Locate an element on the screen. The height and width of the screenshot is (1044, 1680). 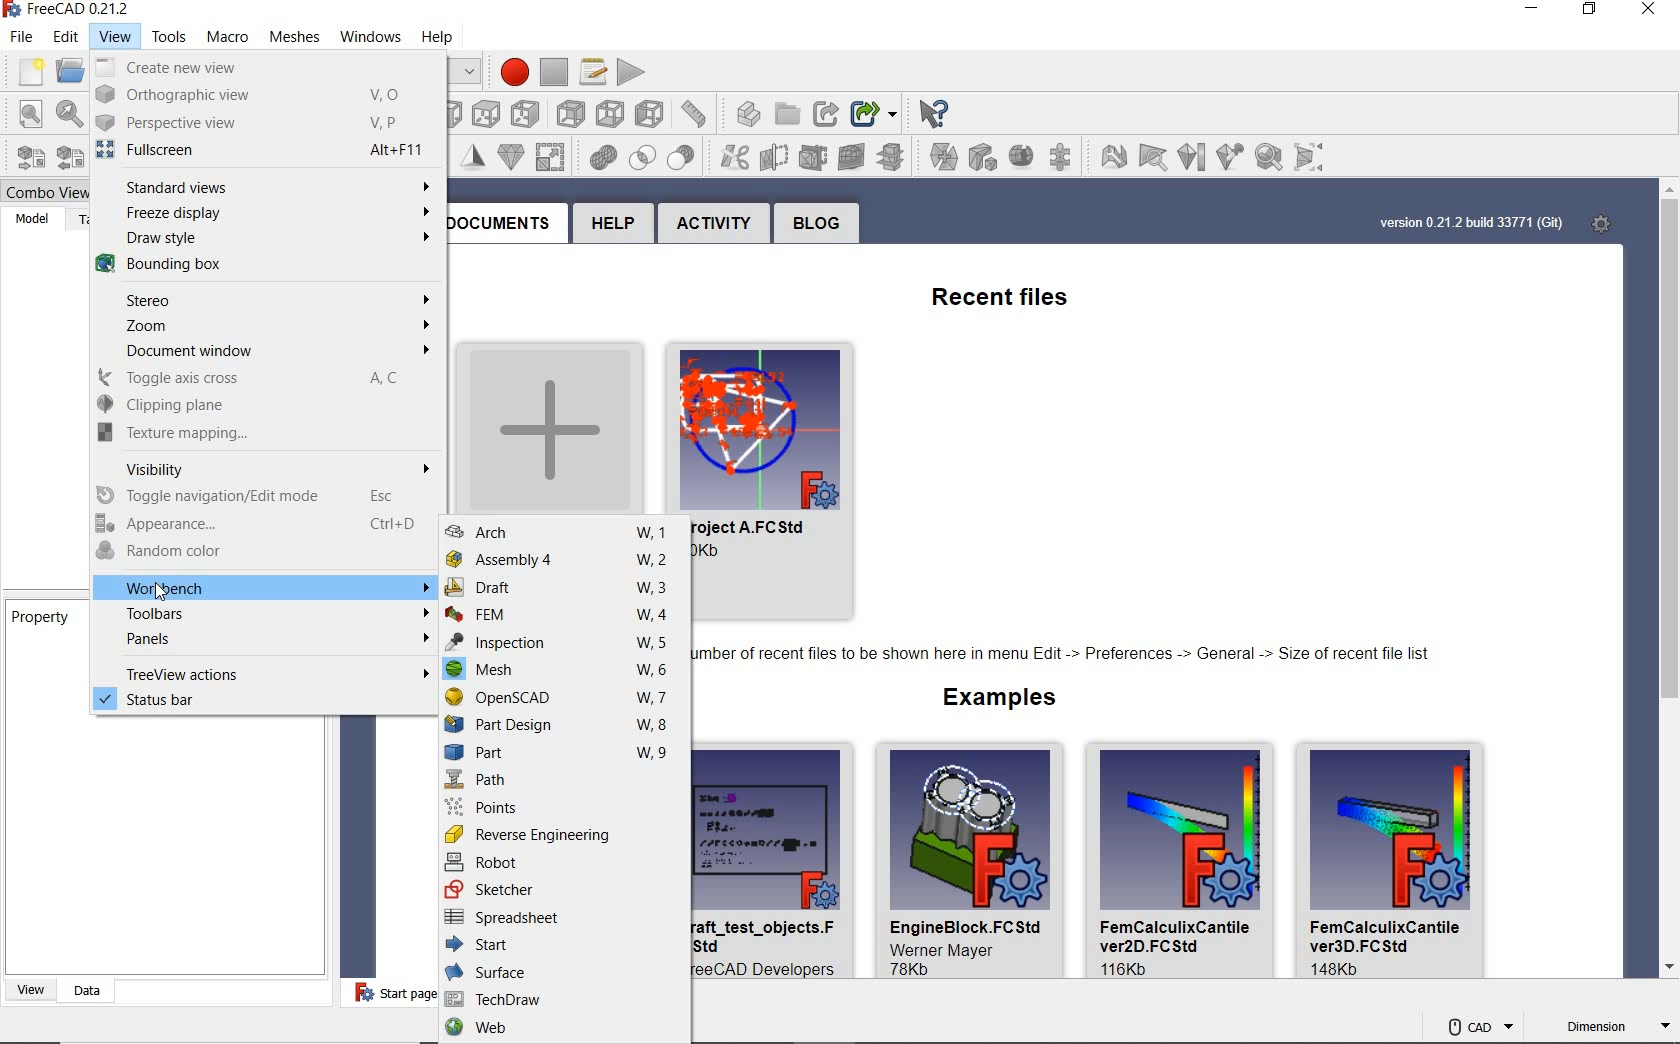
top is located at coordinates (446, 110).